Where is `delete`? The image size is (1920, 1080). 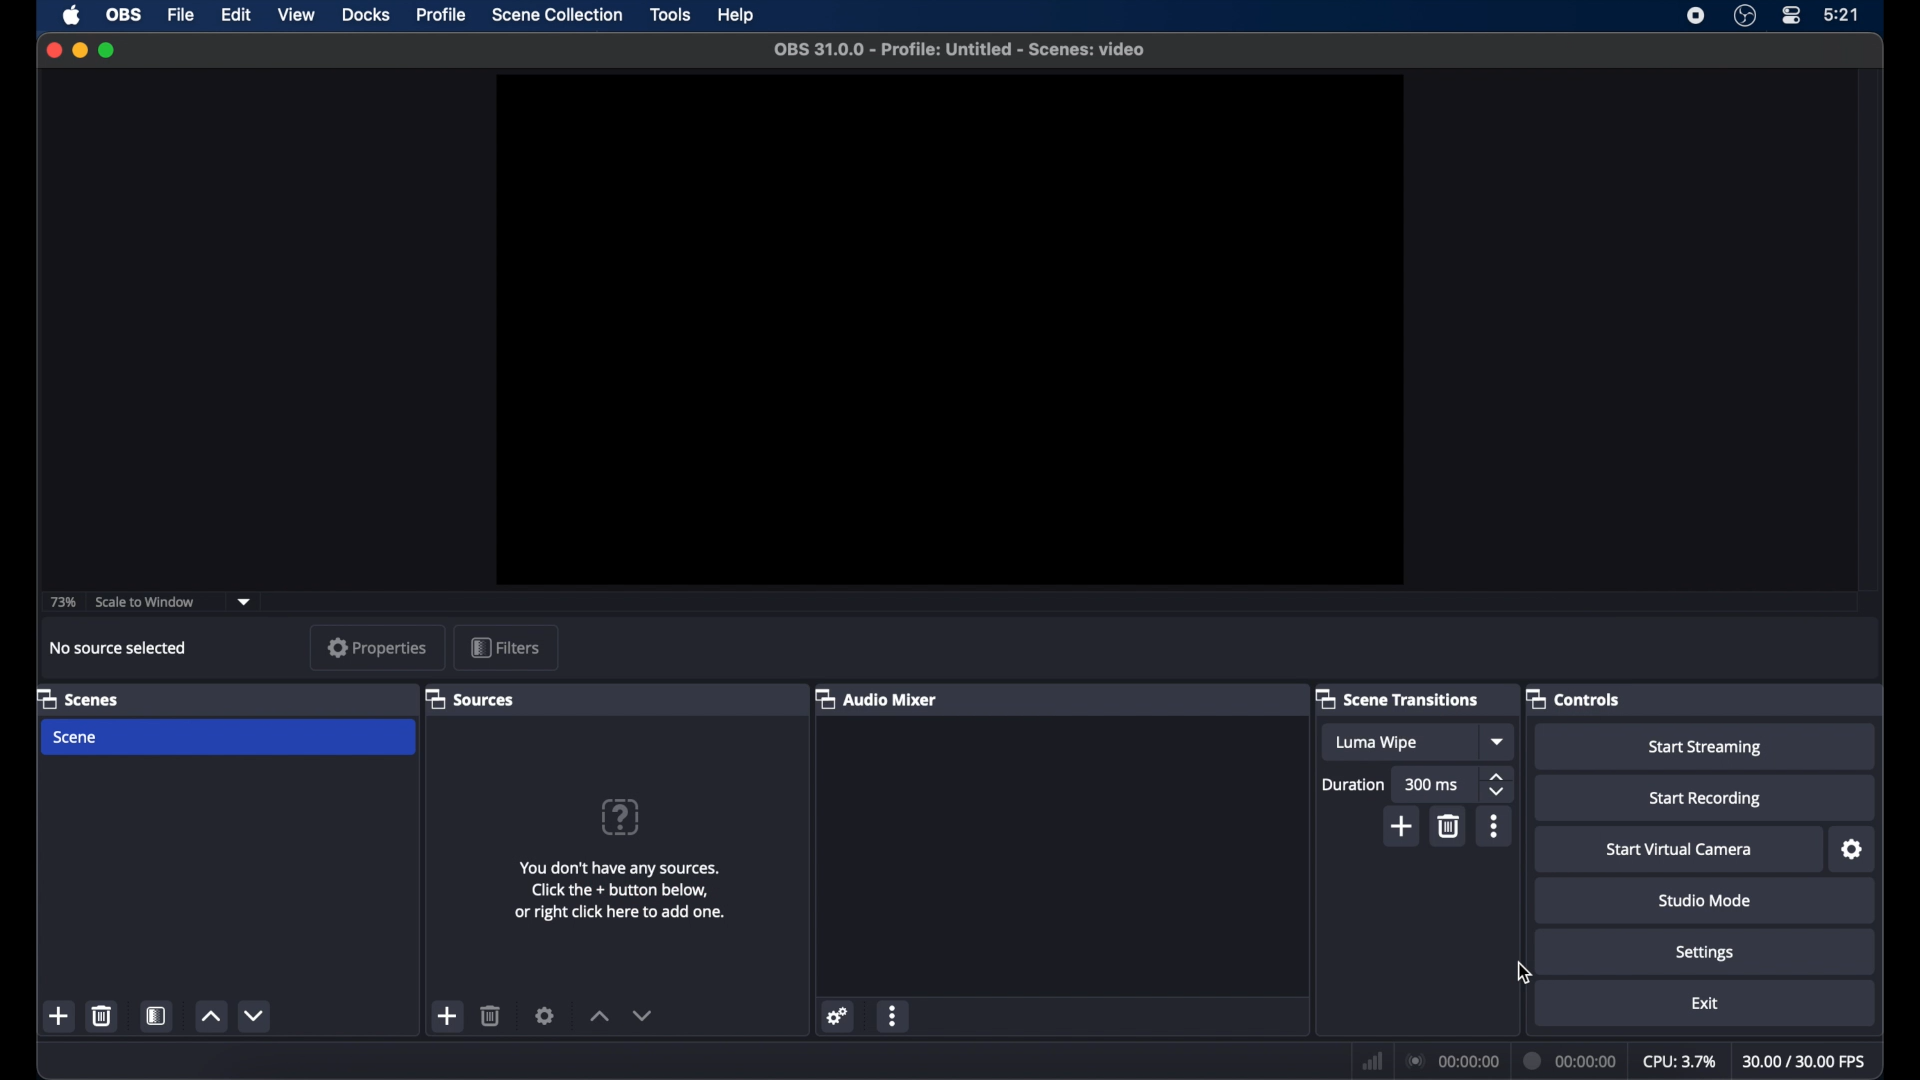 delete is located at coordinates (1450, 826).